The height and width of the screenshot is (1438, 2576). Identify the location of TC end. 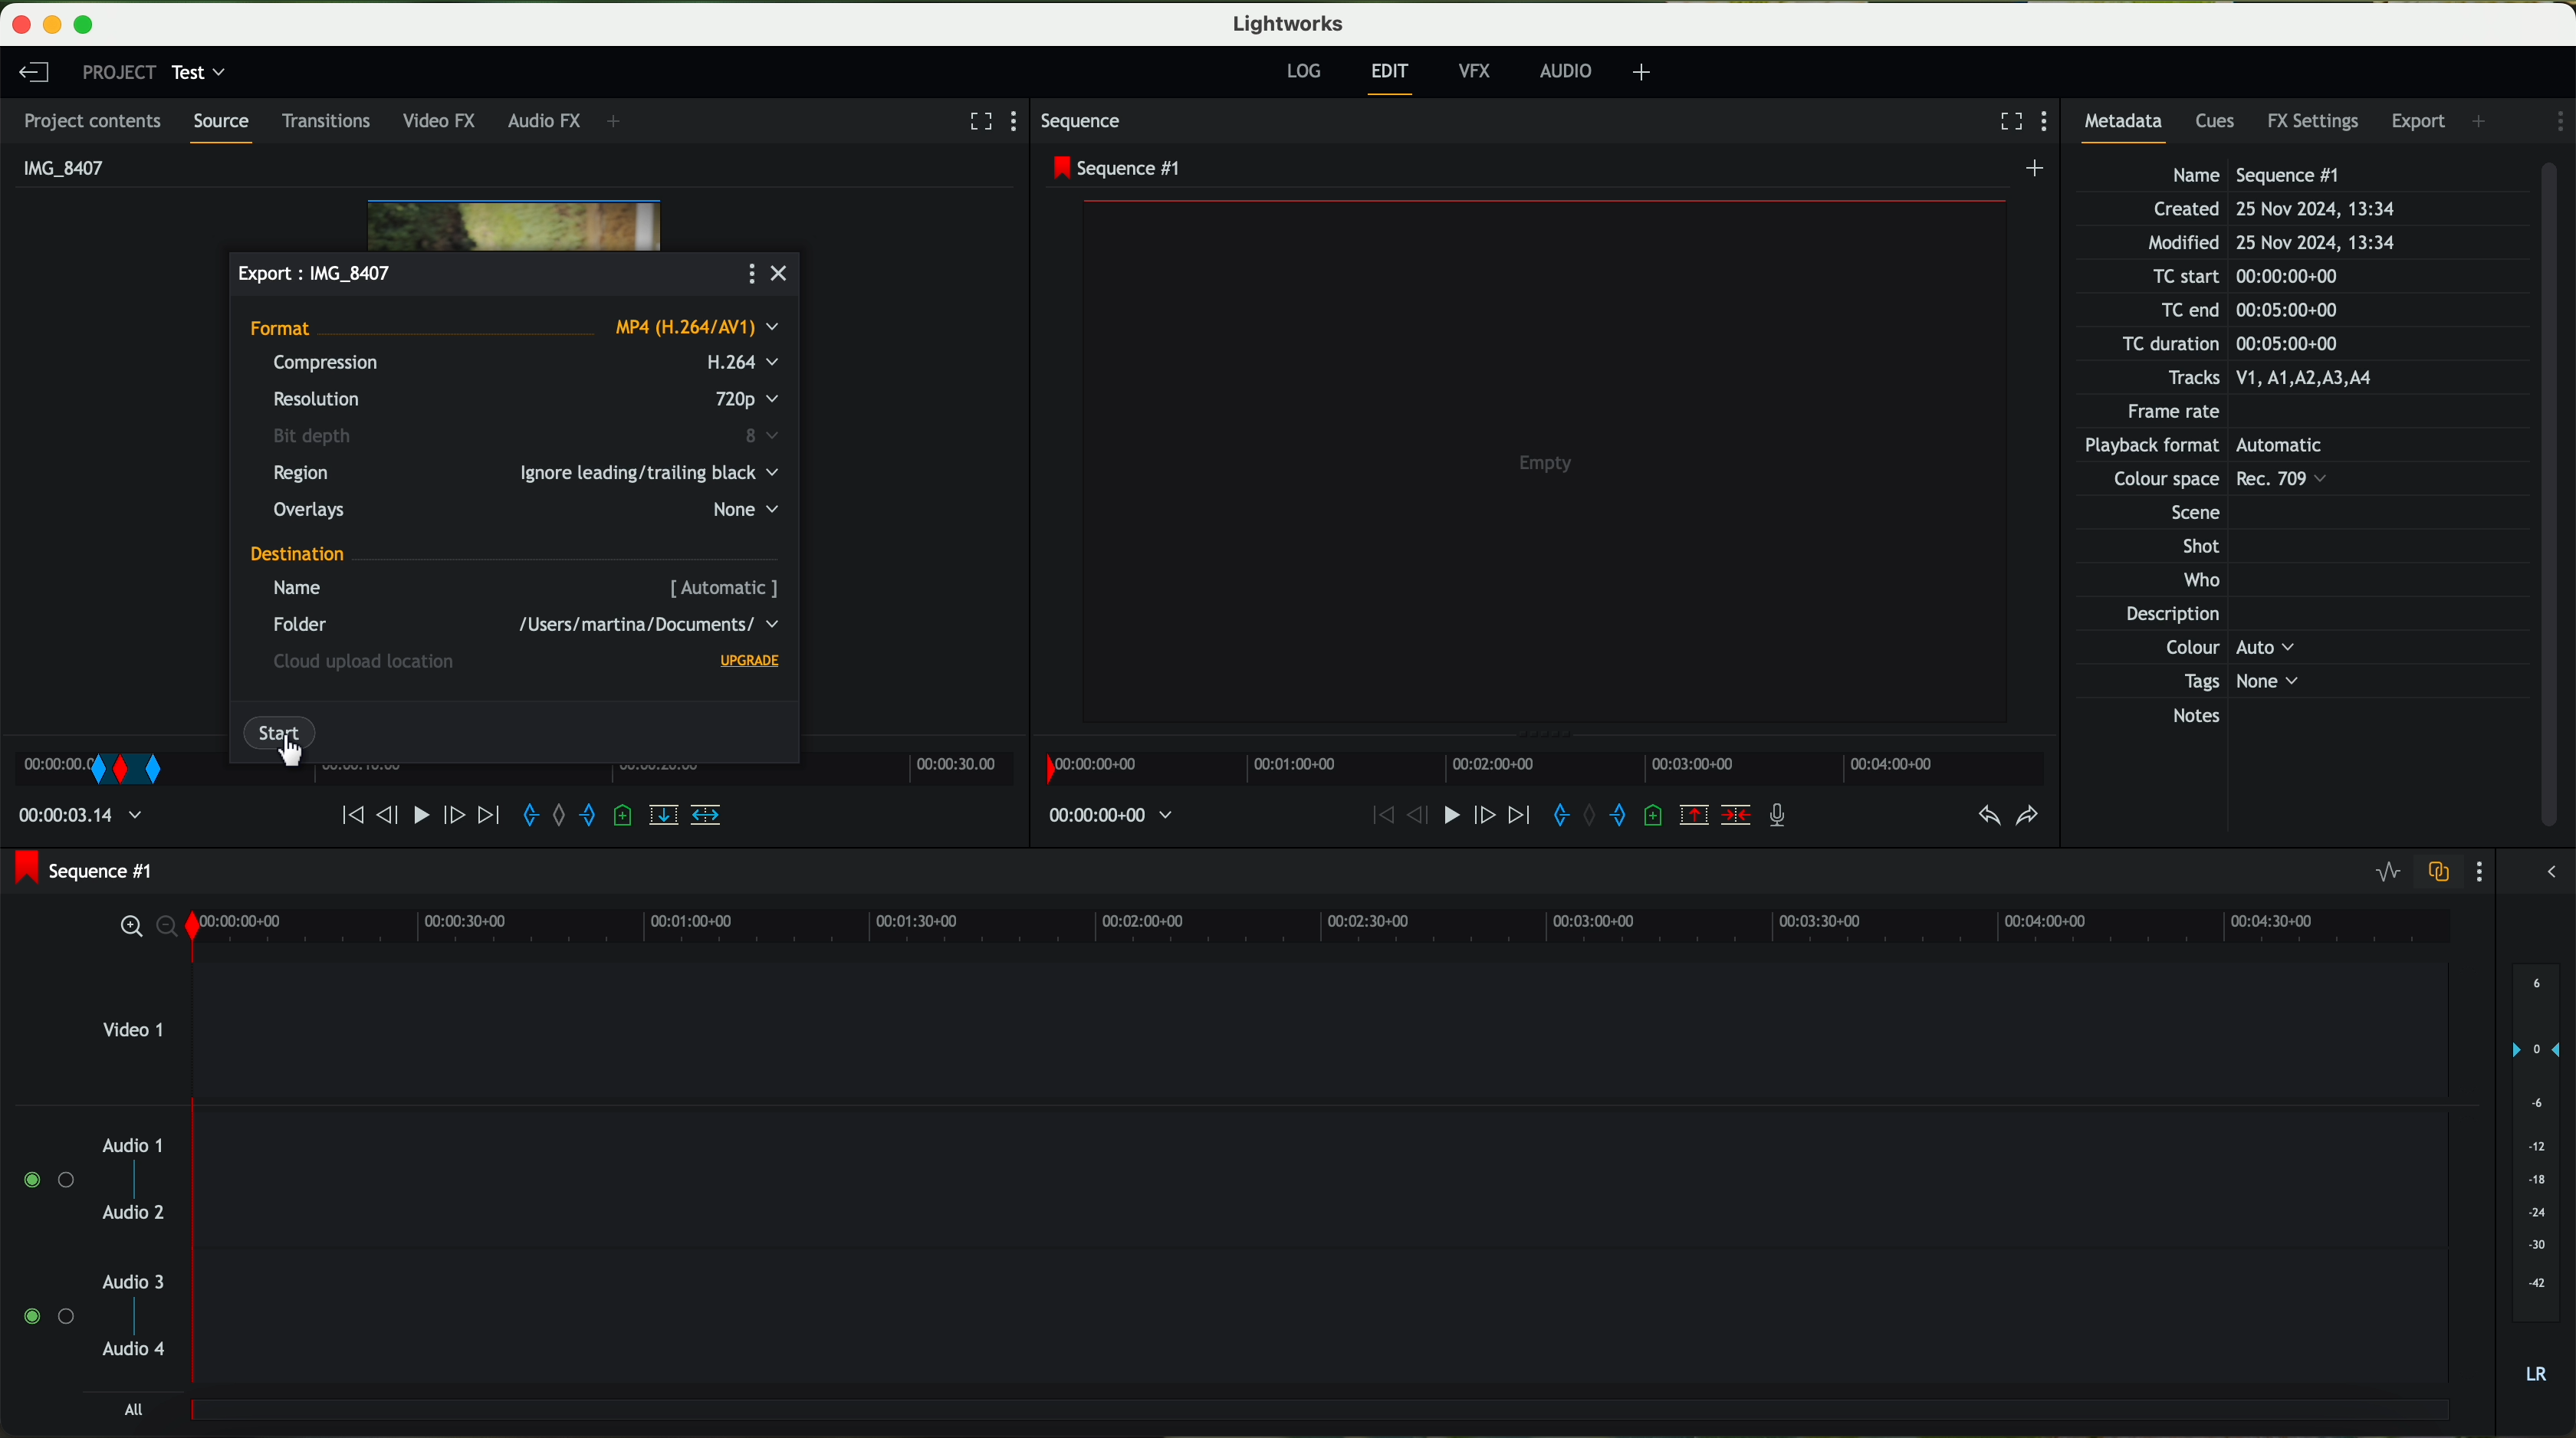
(2276, 311).